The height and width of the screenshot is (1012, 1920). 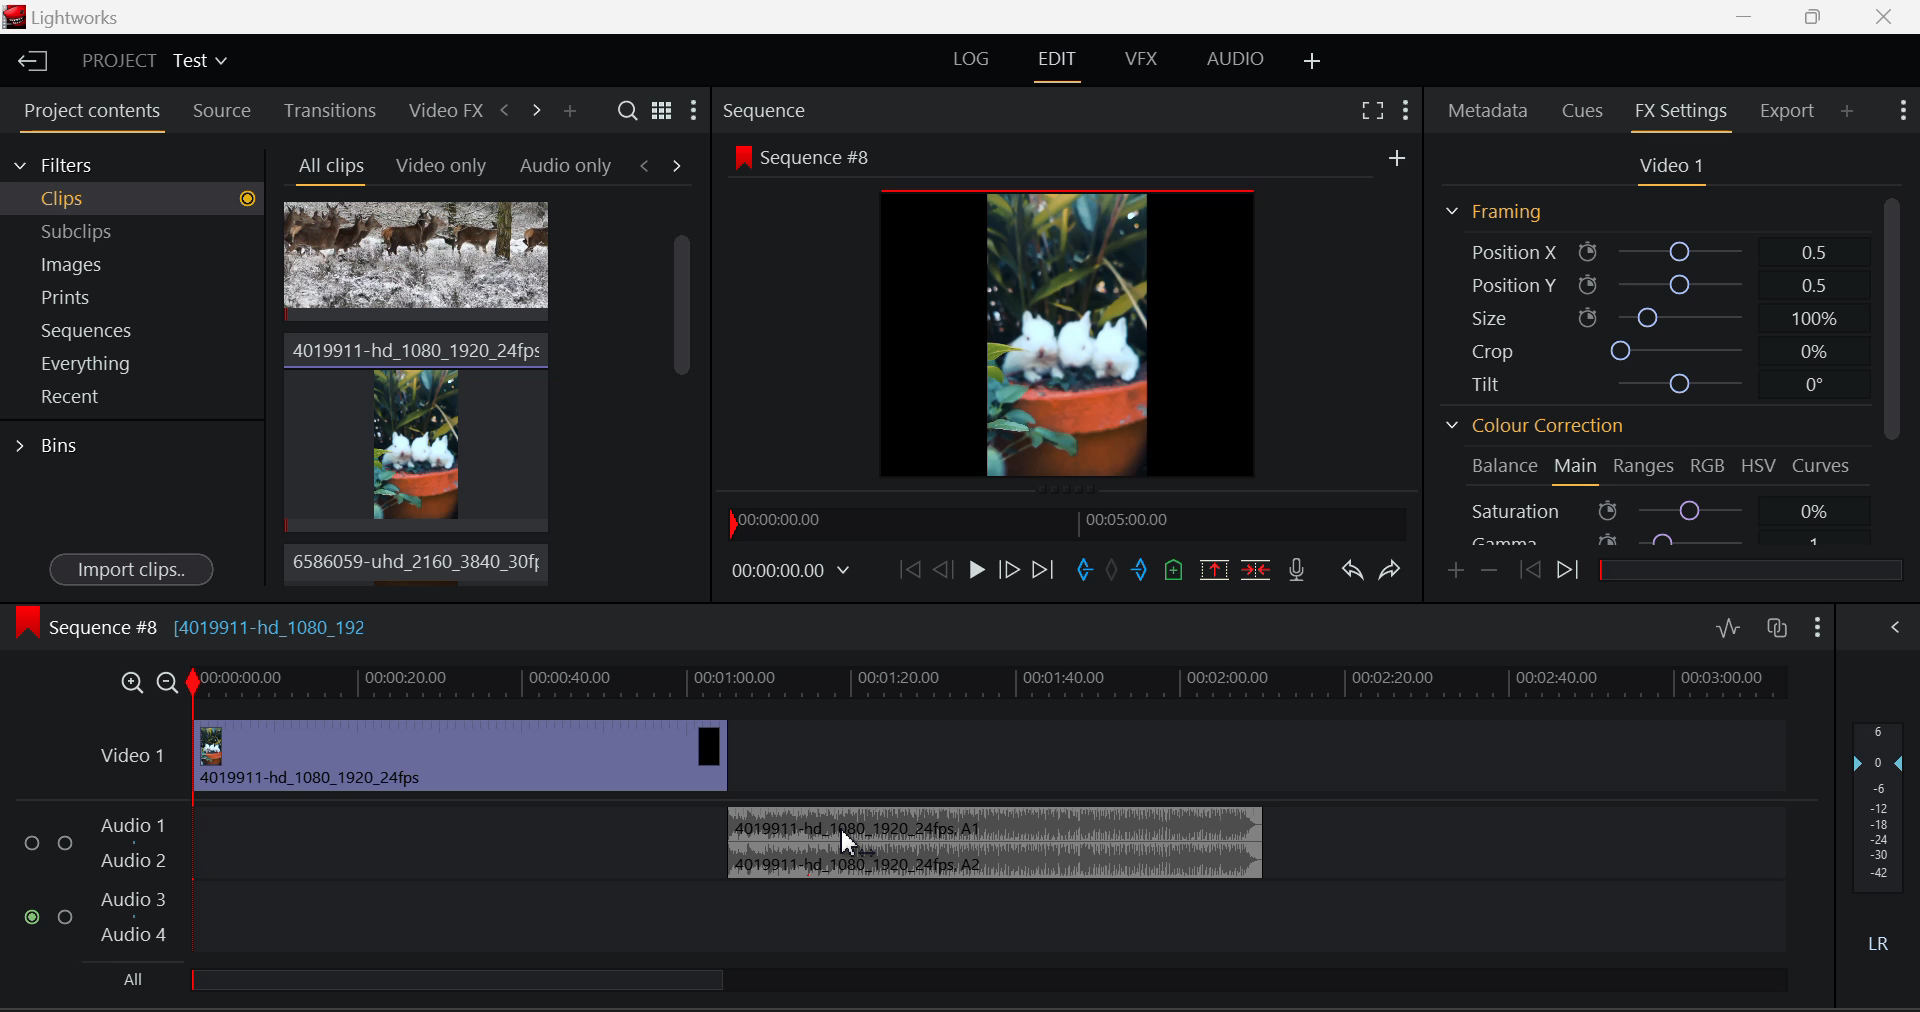 What do you see at coordinates (134, 364) in the screenshot?
I see `Everything` at bounding box center [134, 364].